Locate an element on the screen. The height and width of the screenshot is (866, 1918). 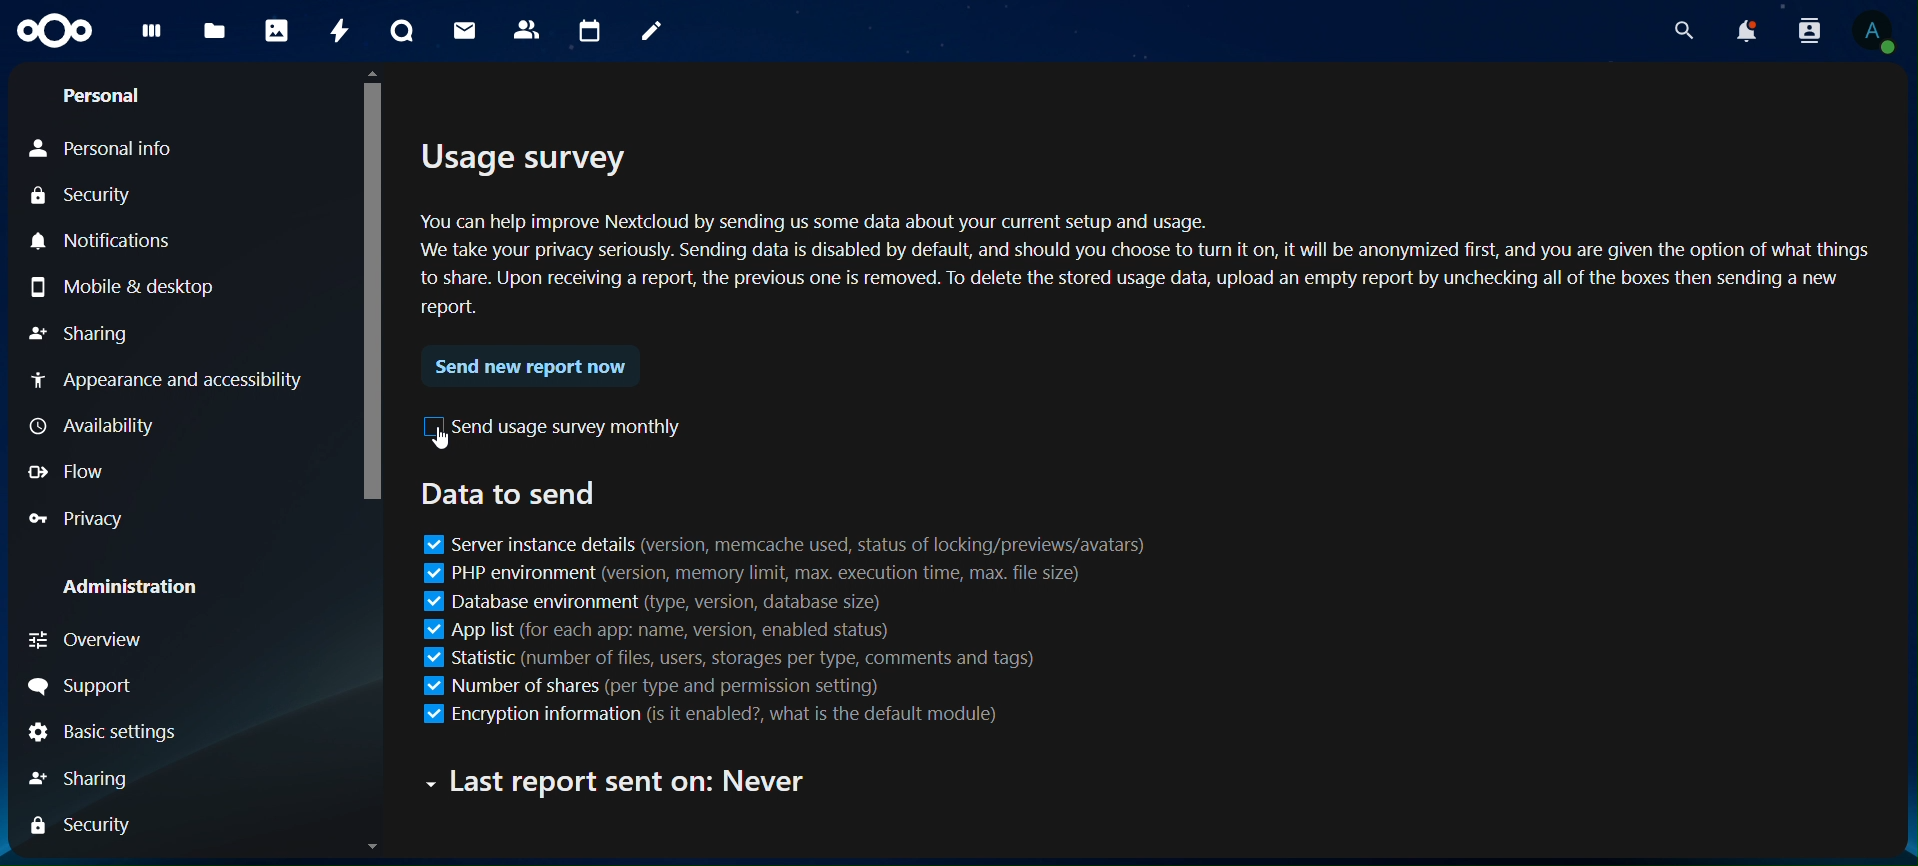
database environment is located at coordinates (647, 602).